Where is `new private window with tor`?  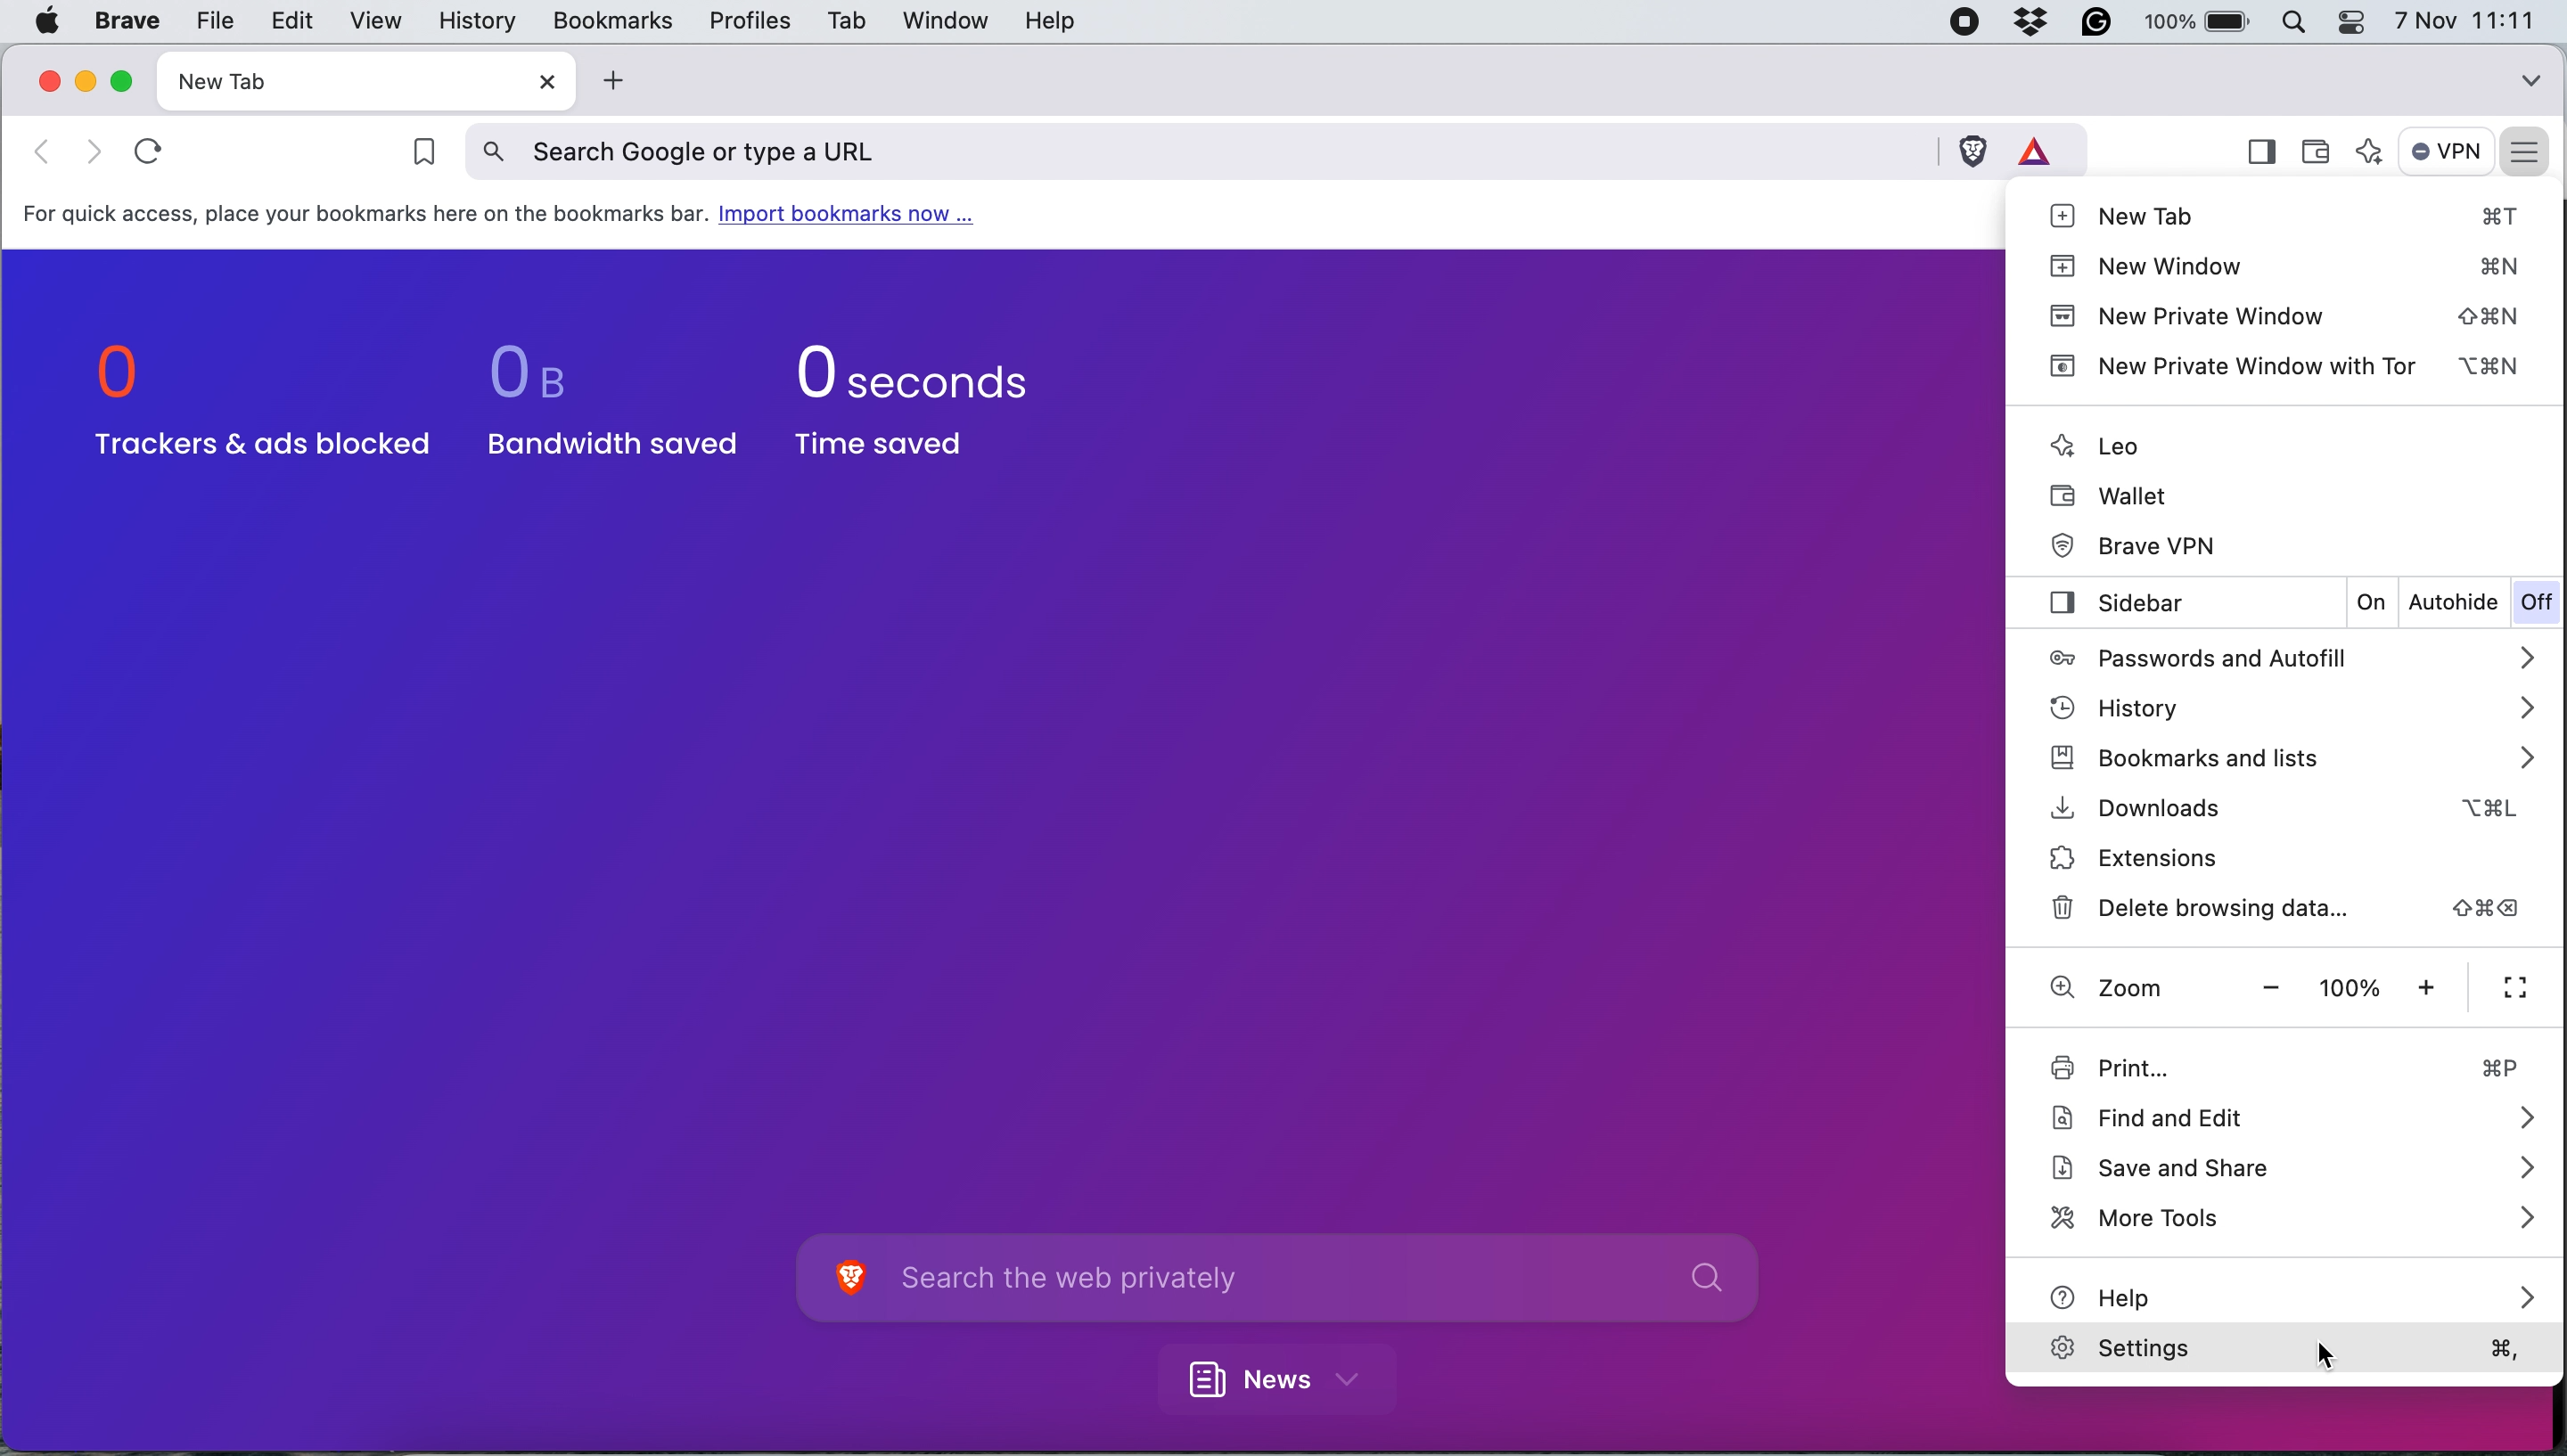
new private window with tor is located at coordinates (2291, 367).